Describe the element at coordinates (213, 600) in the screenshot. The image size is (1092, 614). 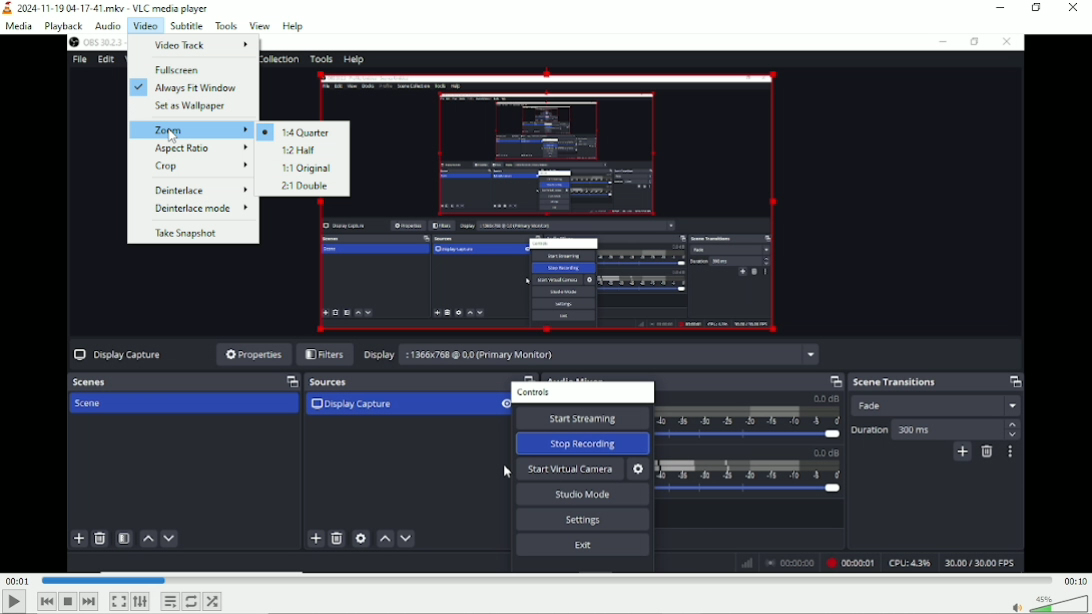
I see `Random` at that location.